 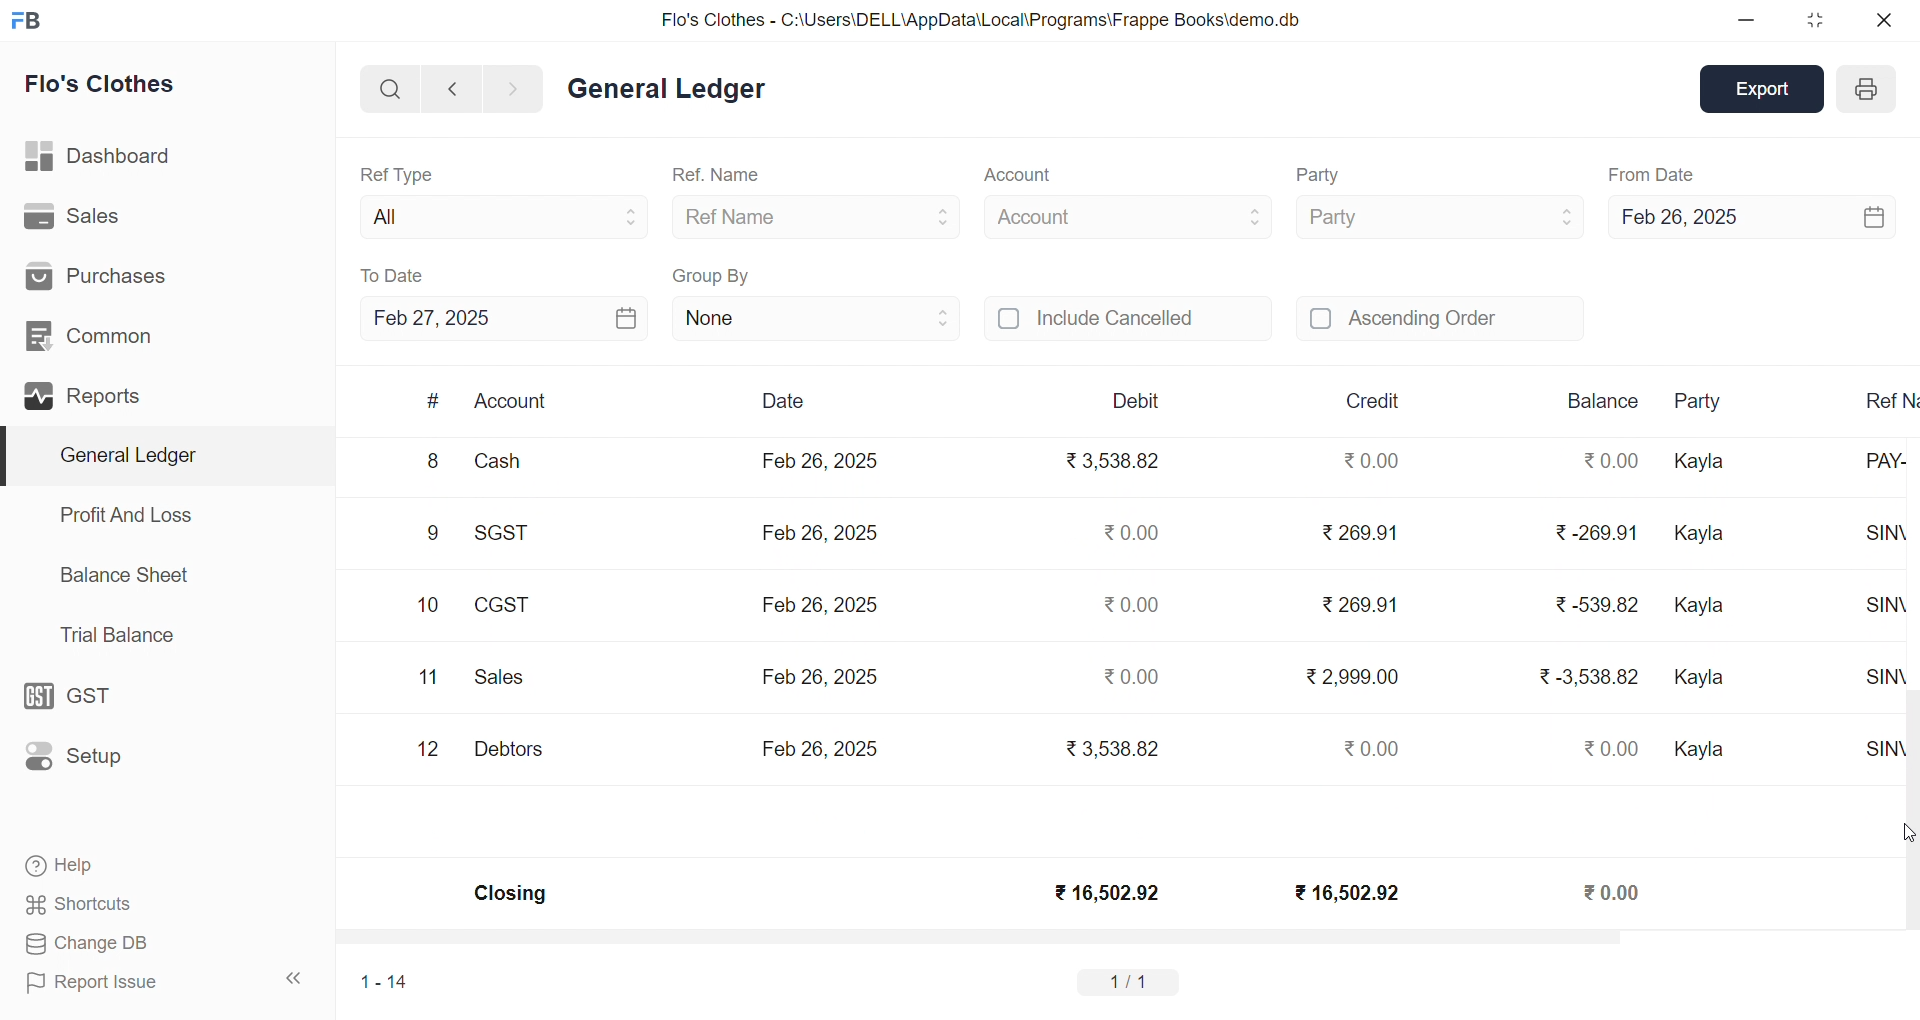 What do you see at coordinates (1112, 940) in the screenshot?
I see `HORIZONTAL SCROLL BAR` at bounding box center [1112, 940].